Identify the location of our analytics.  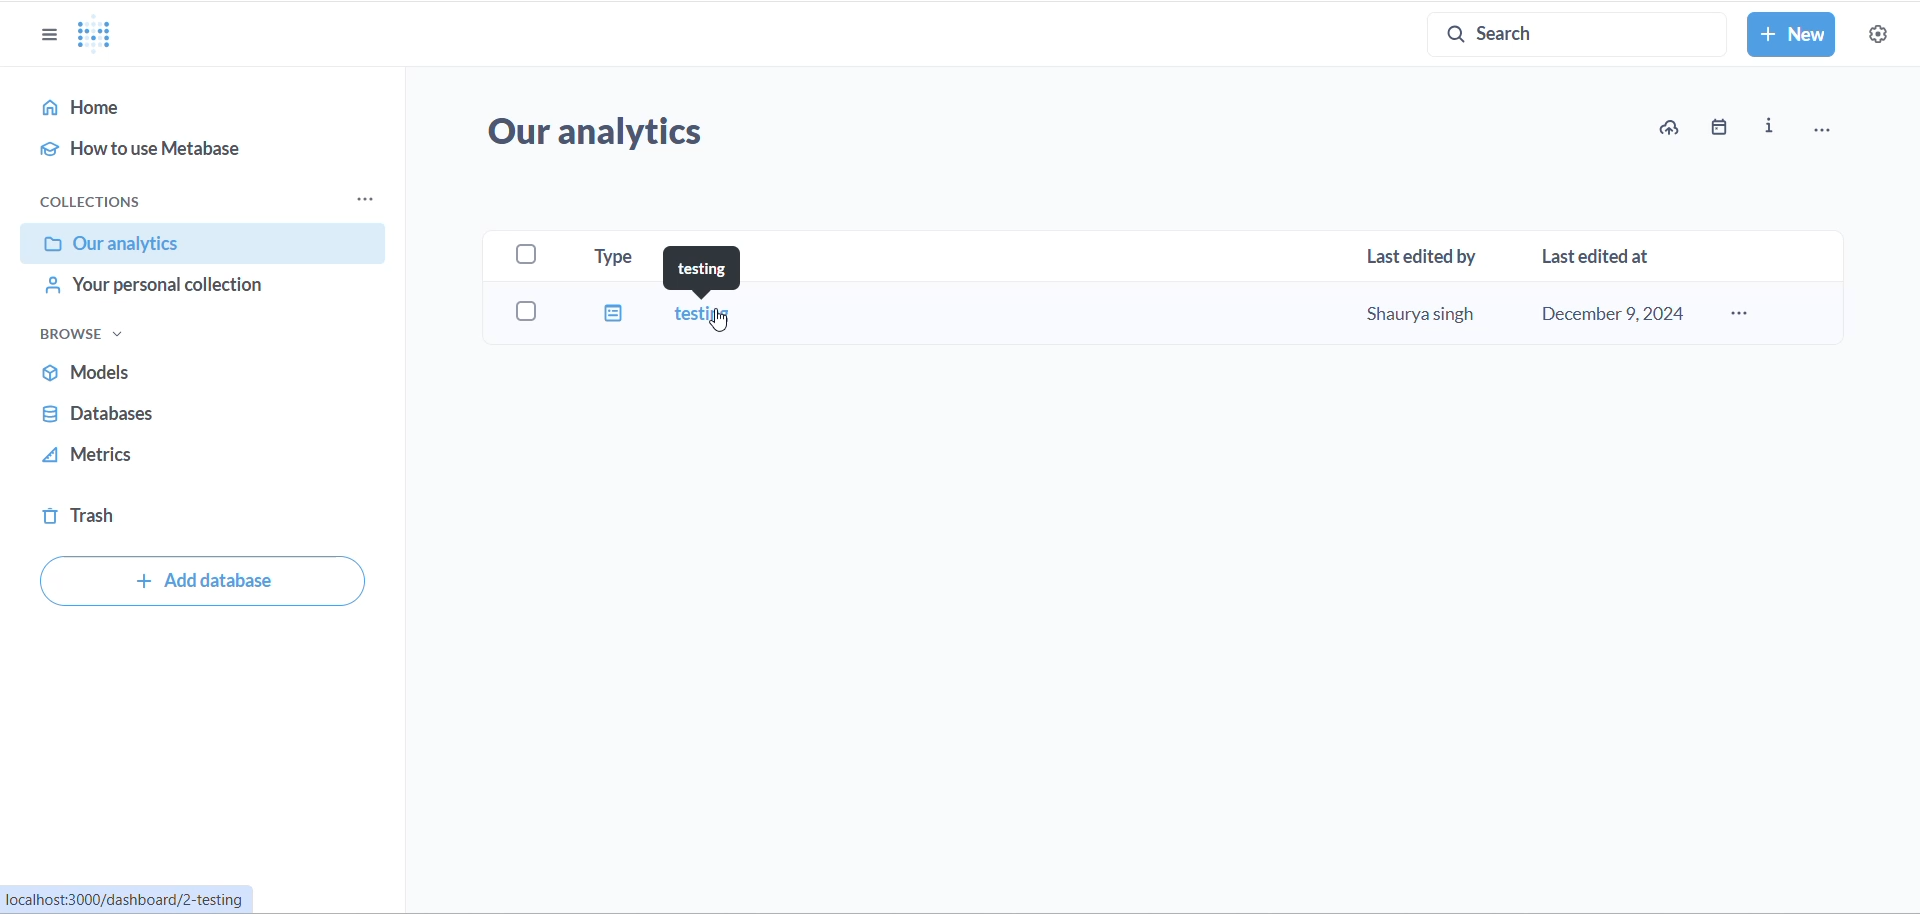
(196, 244).